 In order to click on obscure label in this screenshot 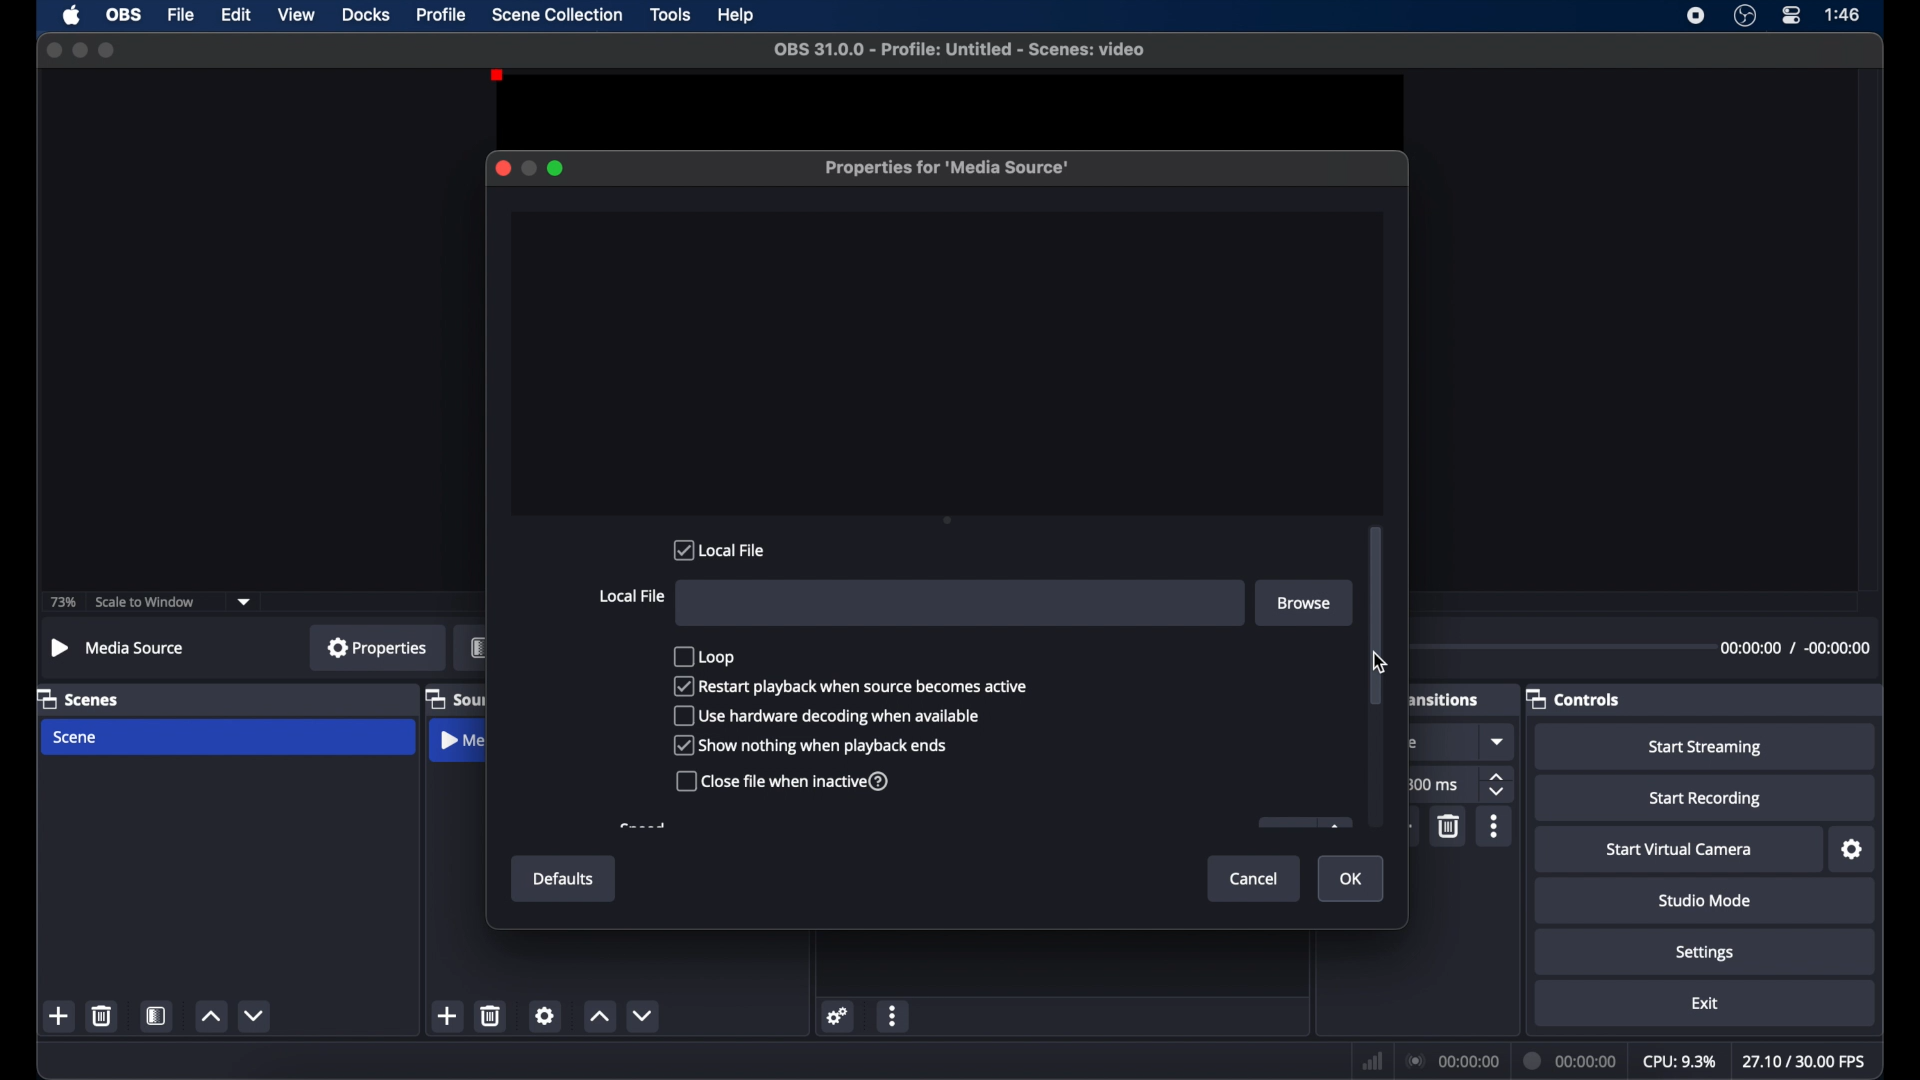, I will do `click(462, 740)`.